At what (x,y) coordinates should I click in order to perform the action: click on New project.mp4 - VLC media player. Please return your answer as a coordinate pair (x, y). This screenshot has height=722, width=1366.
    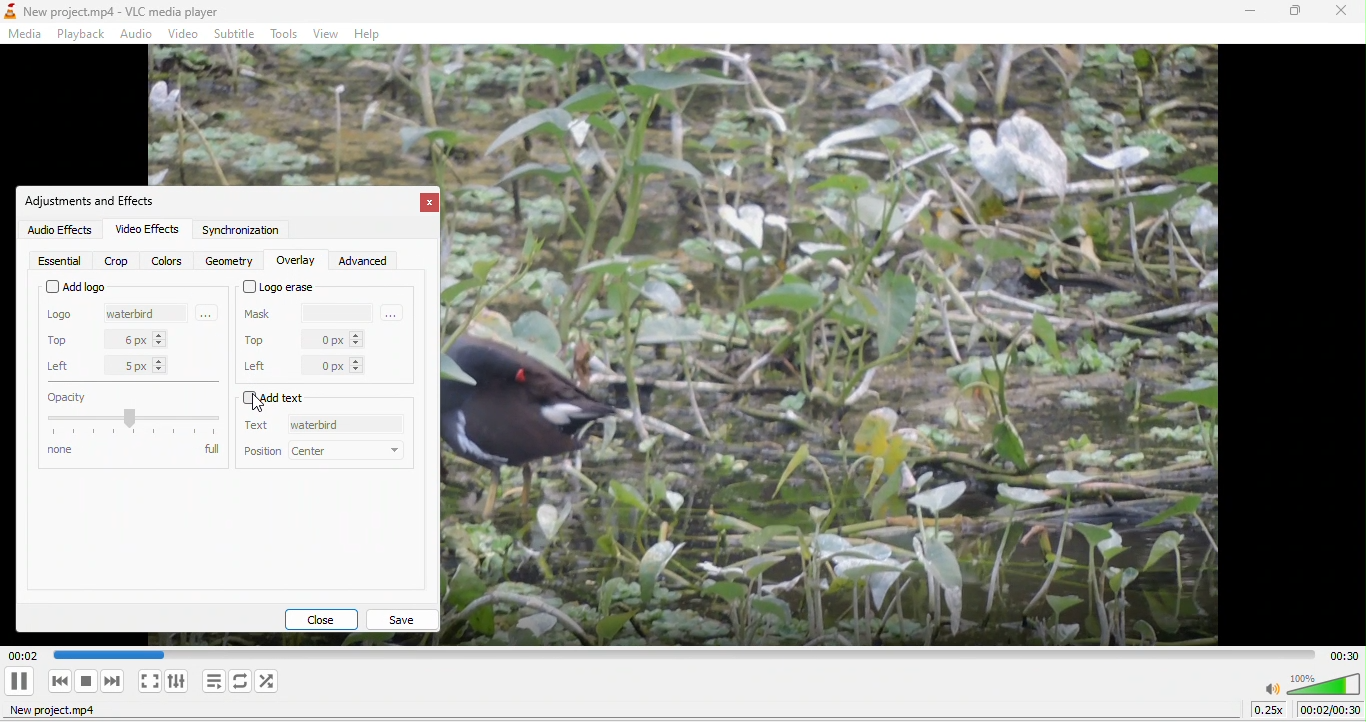
    Looking at the image, I should click on (117, 10).